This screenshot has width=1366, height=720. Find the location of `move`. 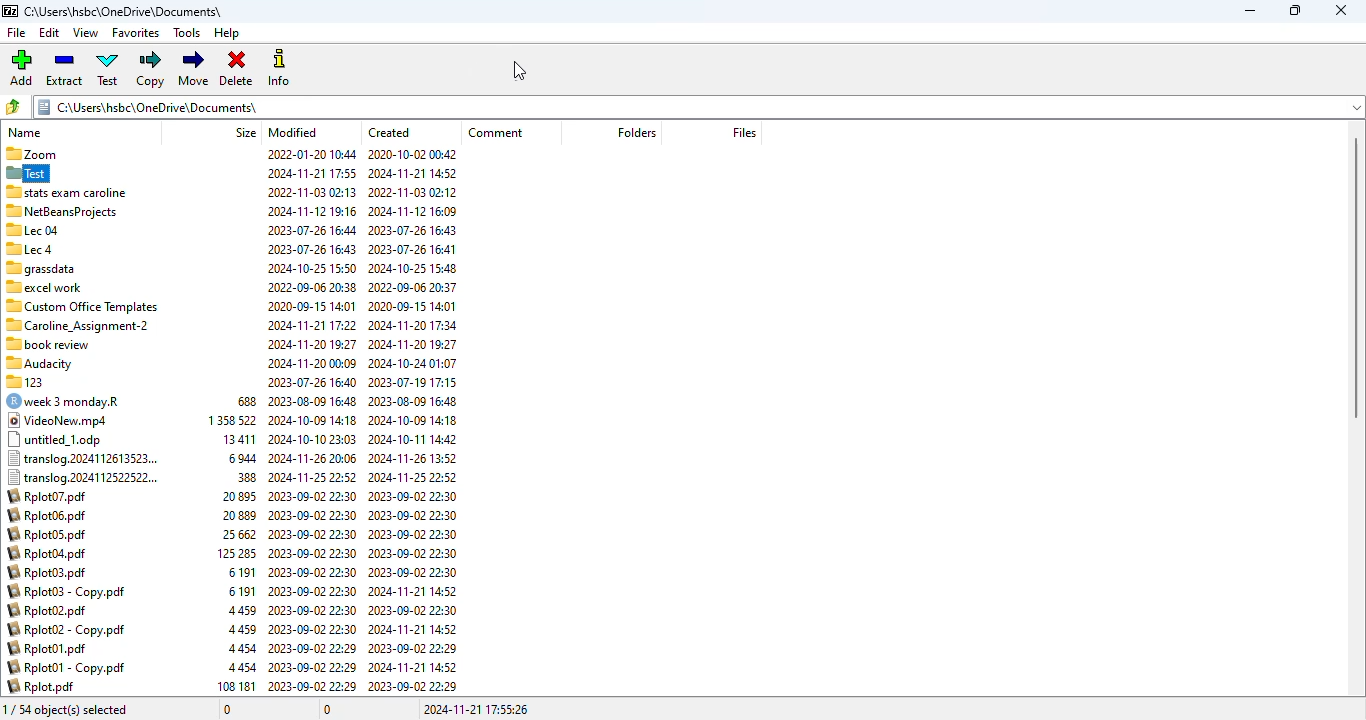

move is located at coordinates (194, 69).